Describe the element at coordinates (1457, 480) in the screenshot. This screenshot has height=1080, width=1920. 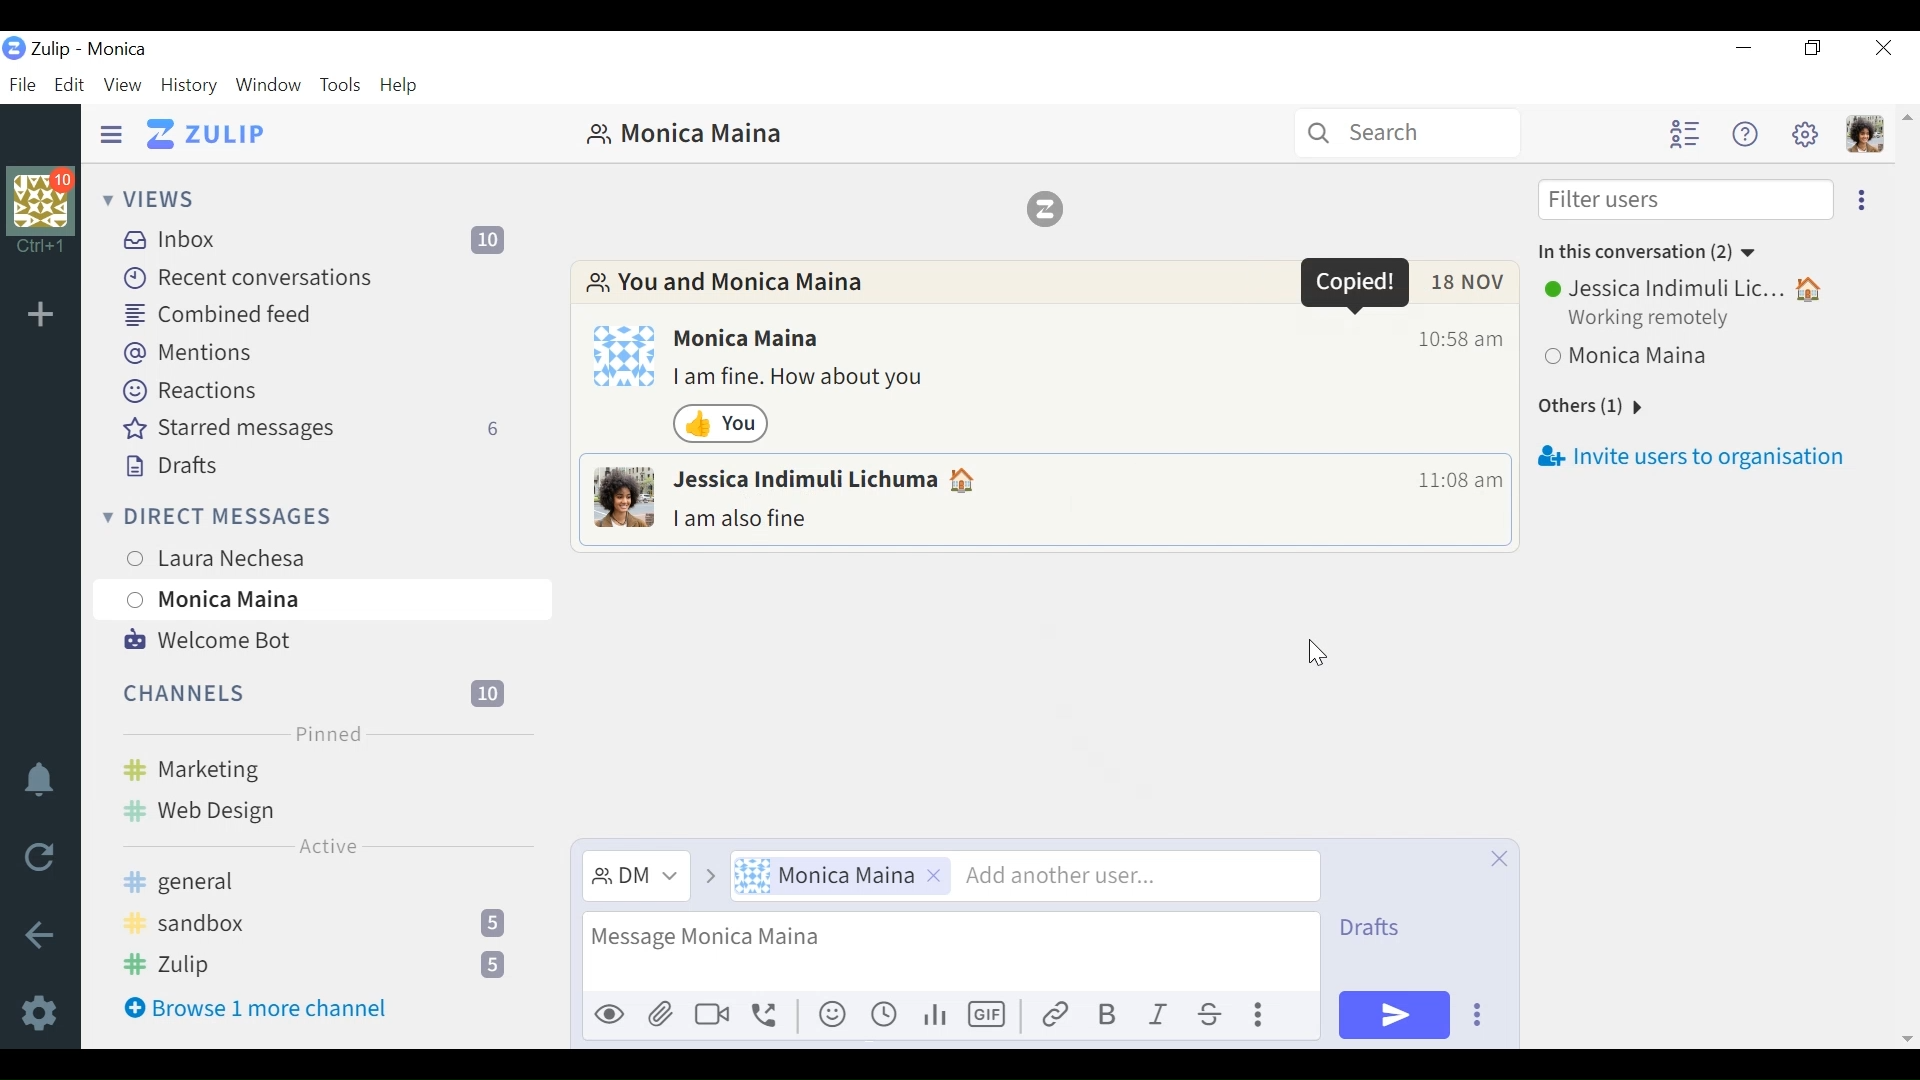
I see `Time` at that location.